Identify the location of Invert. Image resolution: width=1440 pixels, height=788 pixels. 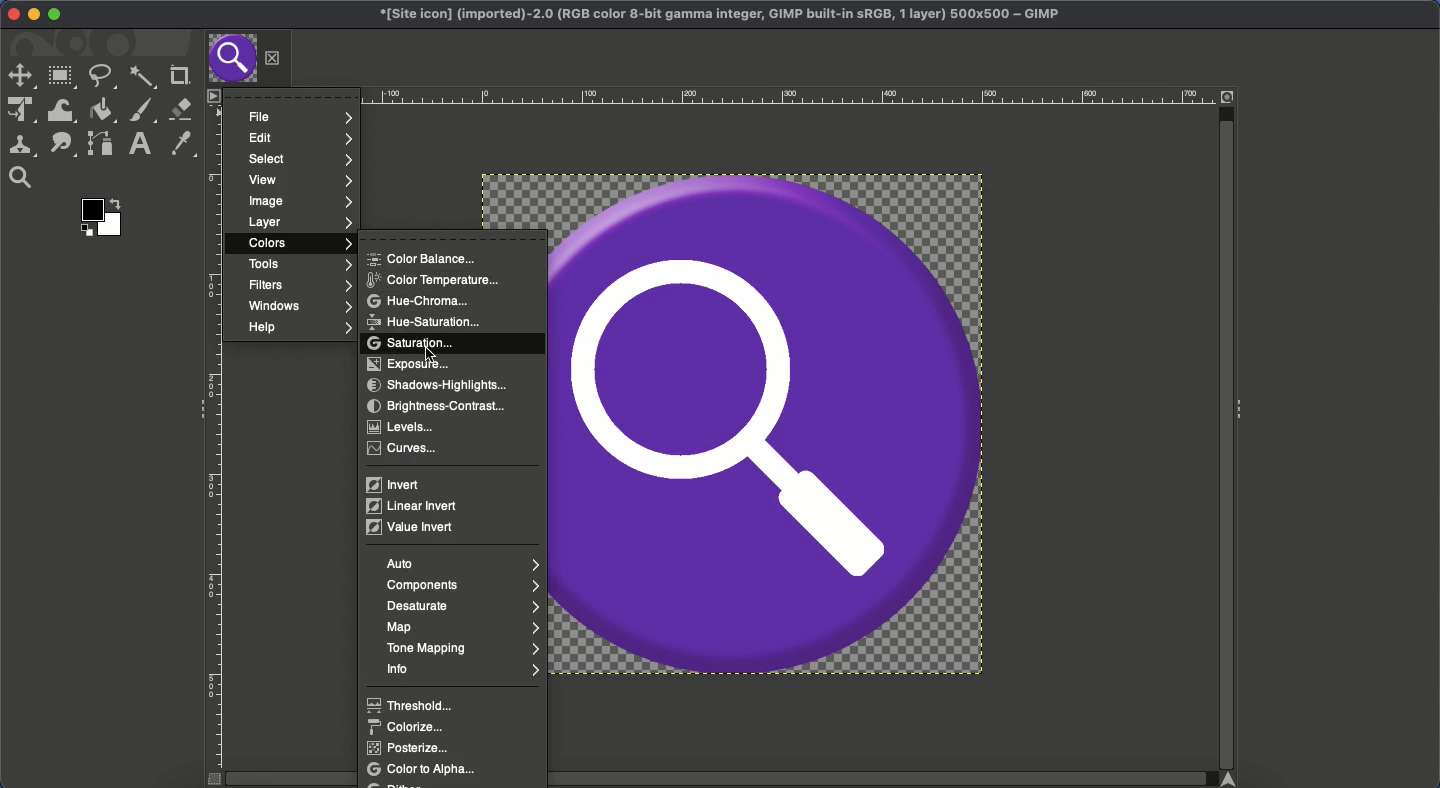
(390, 486).